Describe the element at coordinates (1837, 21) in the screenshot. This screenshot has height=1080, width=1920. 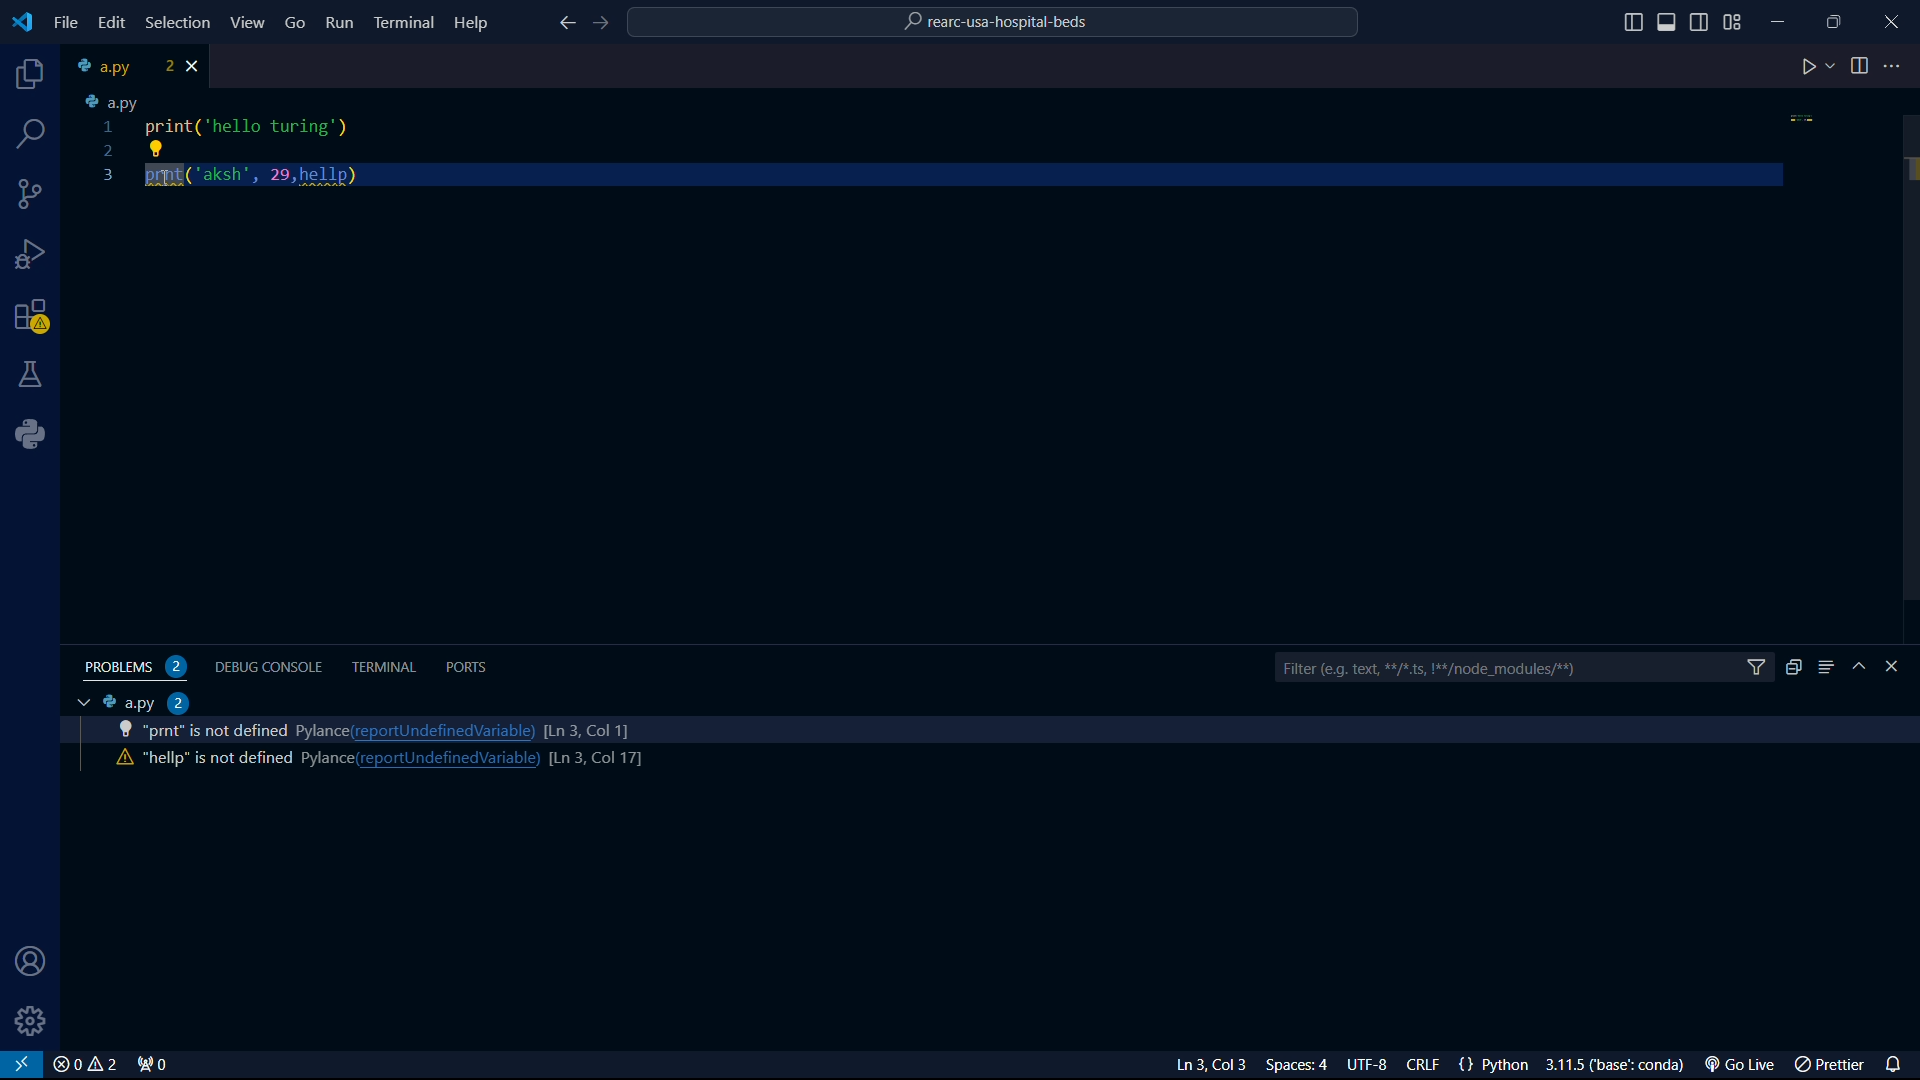
I see `maximize` at that location.